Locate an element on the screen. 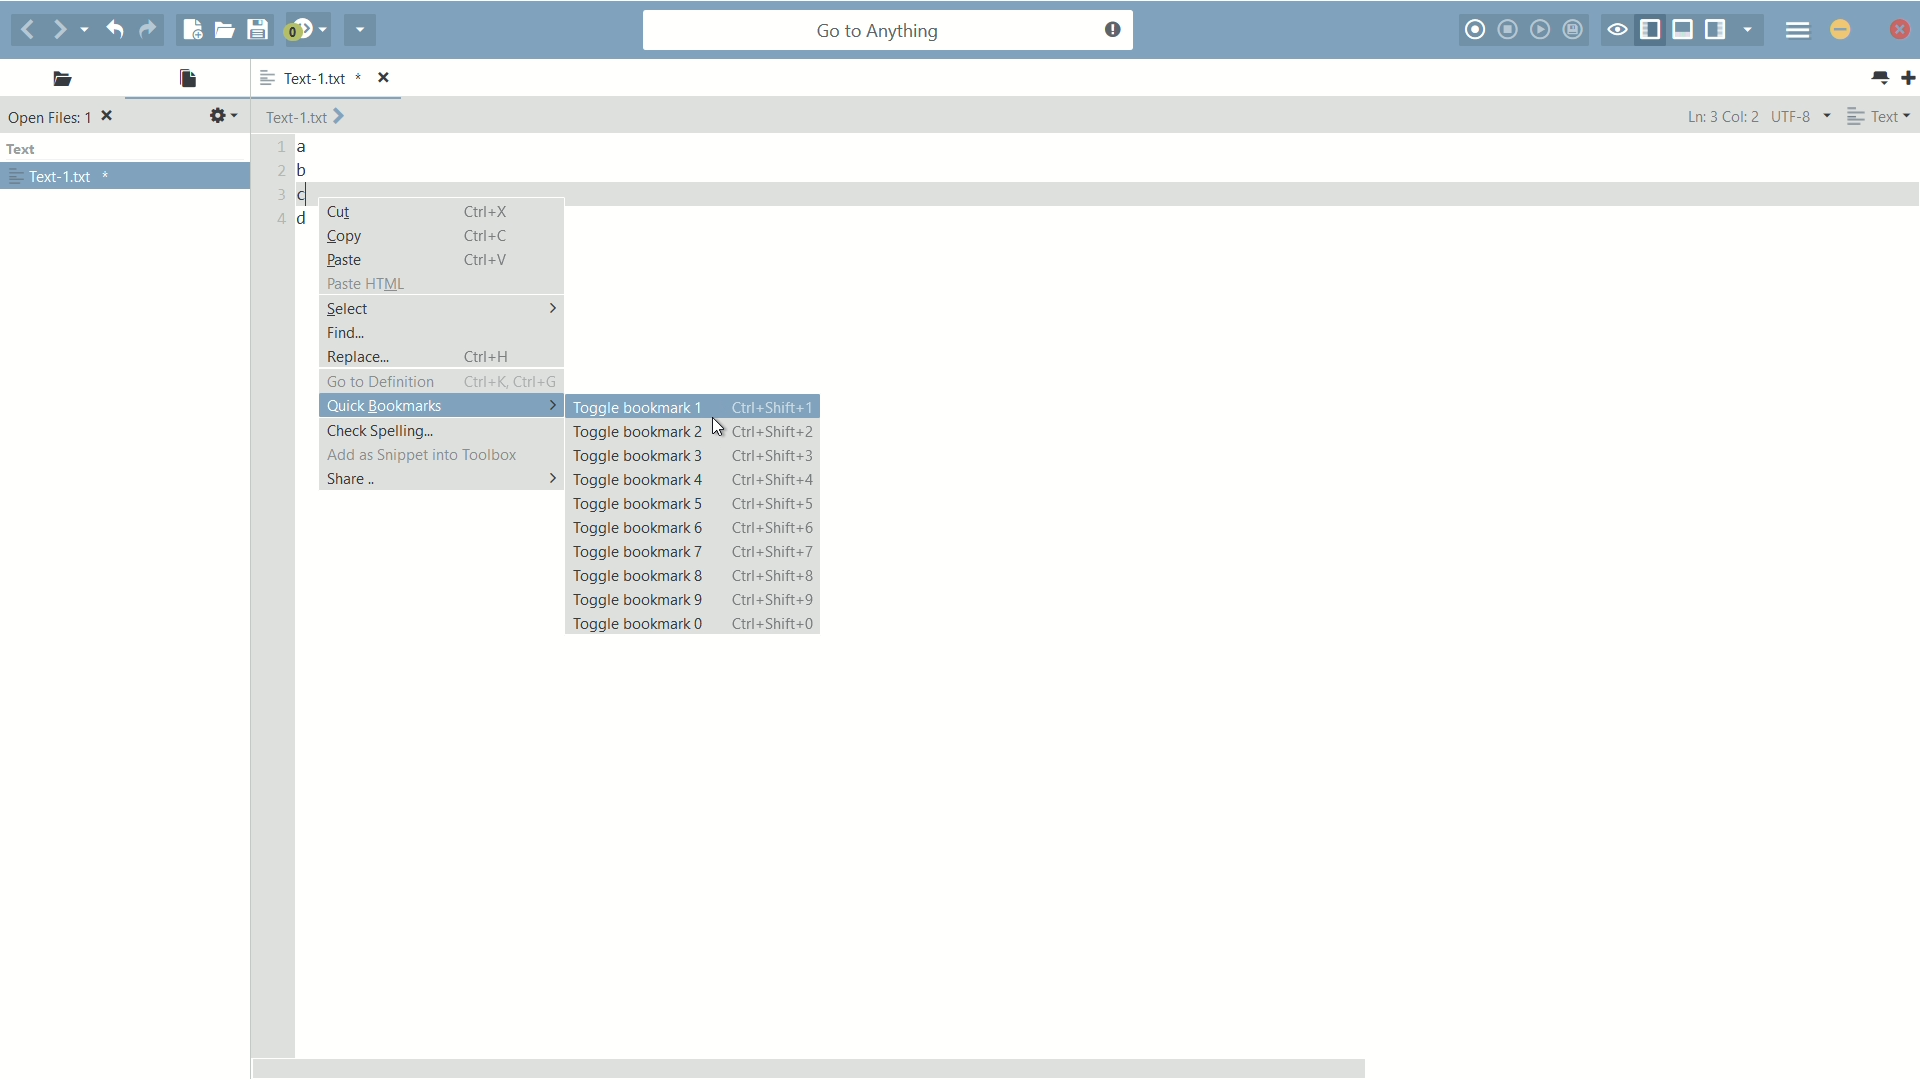 The image size is (1920, 1080). share current file is located at coordinates (359, 32).